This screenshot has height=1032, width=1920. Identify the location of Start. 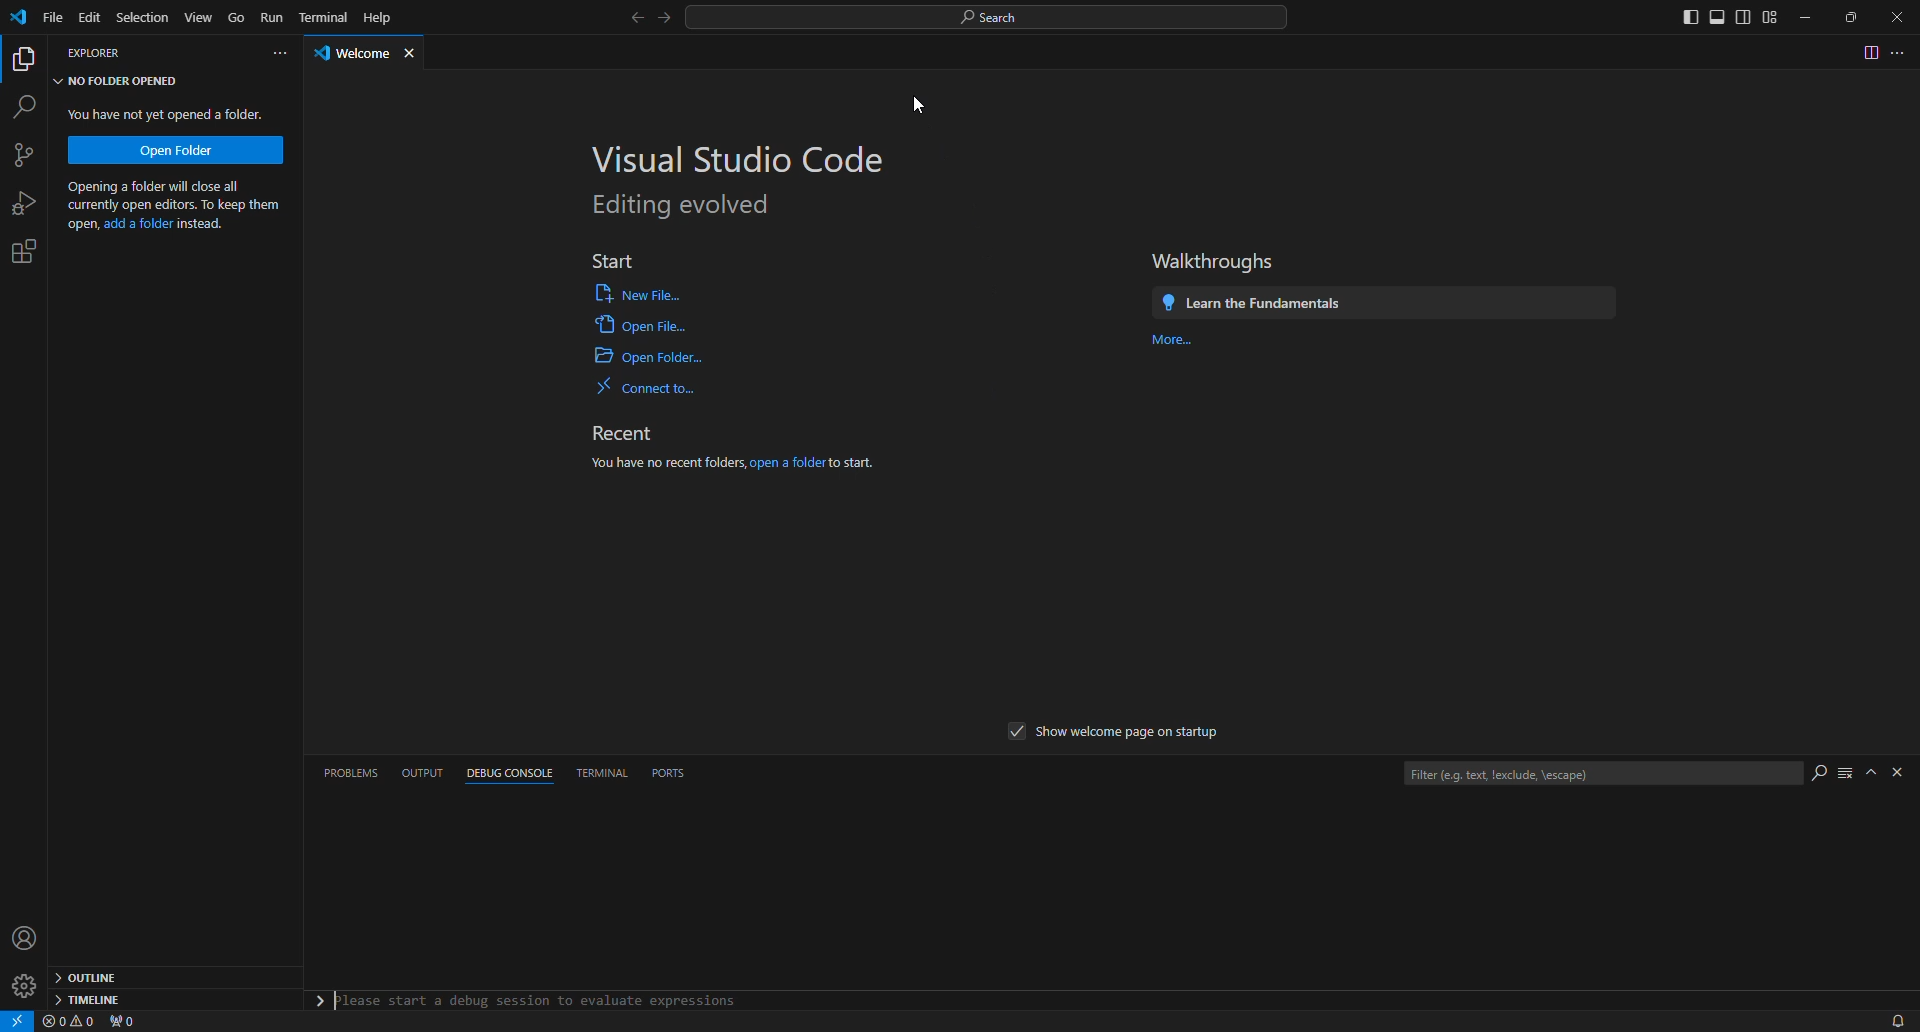
(620, 260).